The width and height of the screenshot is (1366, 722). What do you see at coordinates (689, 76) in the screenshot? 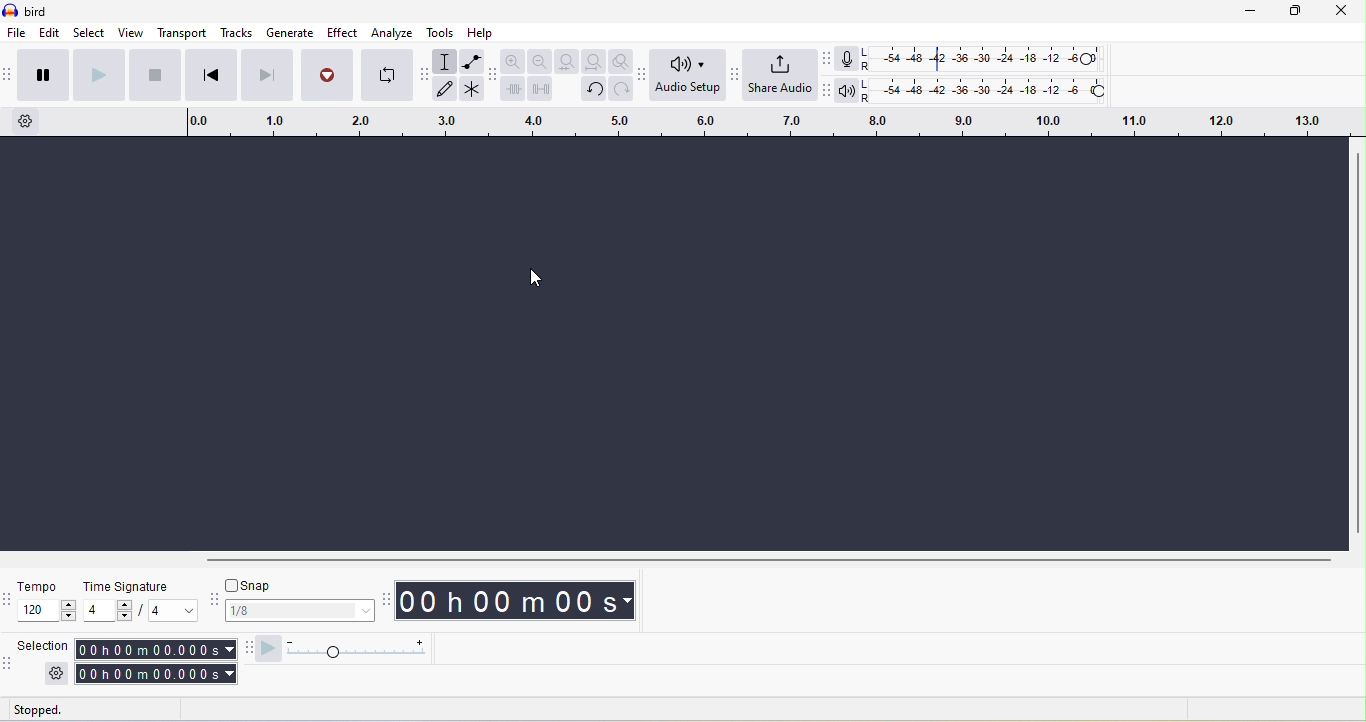
I see `audio setup` at bounding box center [689, 76].